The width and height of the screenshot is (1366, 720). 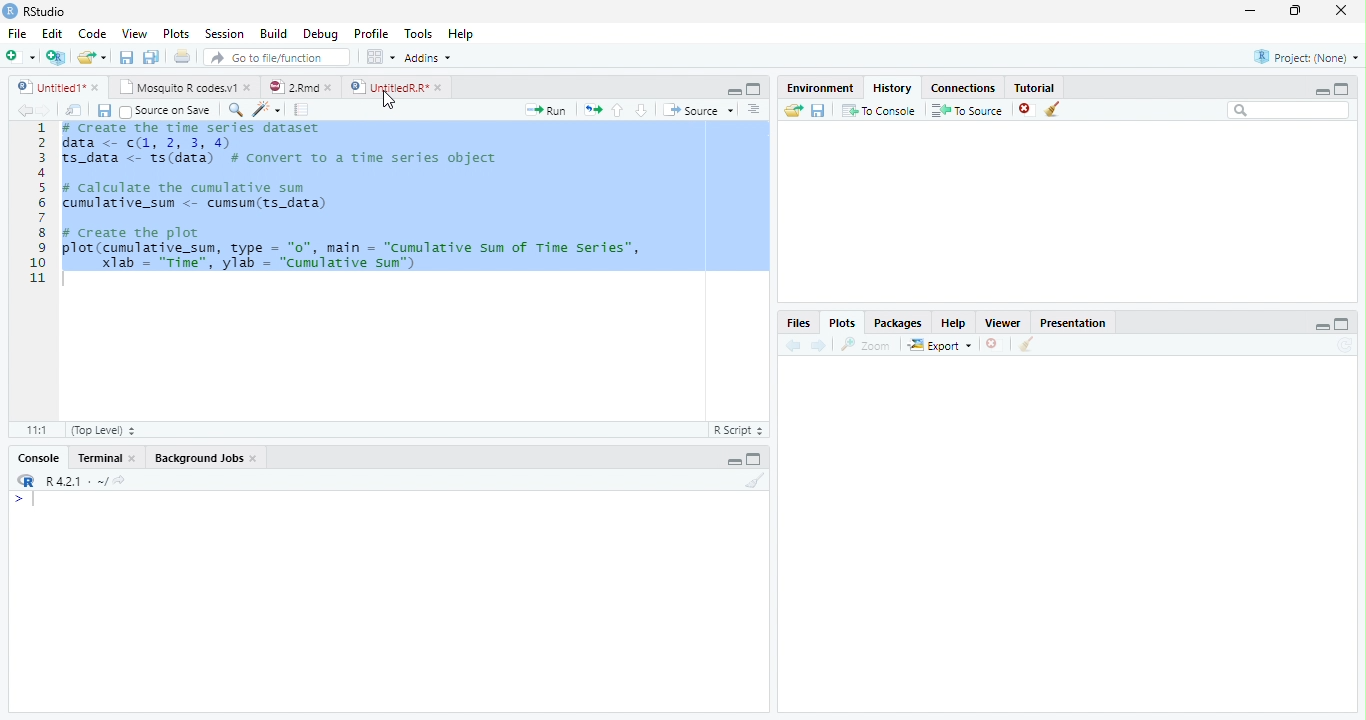 What do you see at coordinates (381, 61) in the screenshot?
I see `workspace panes` at bounding box center [381, 61].